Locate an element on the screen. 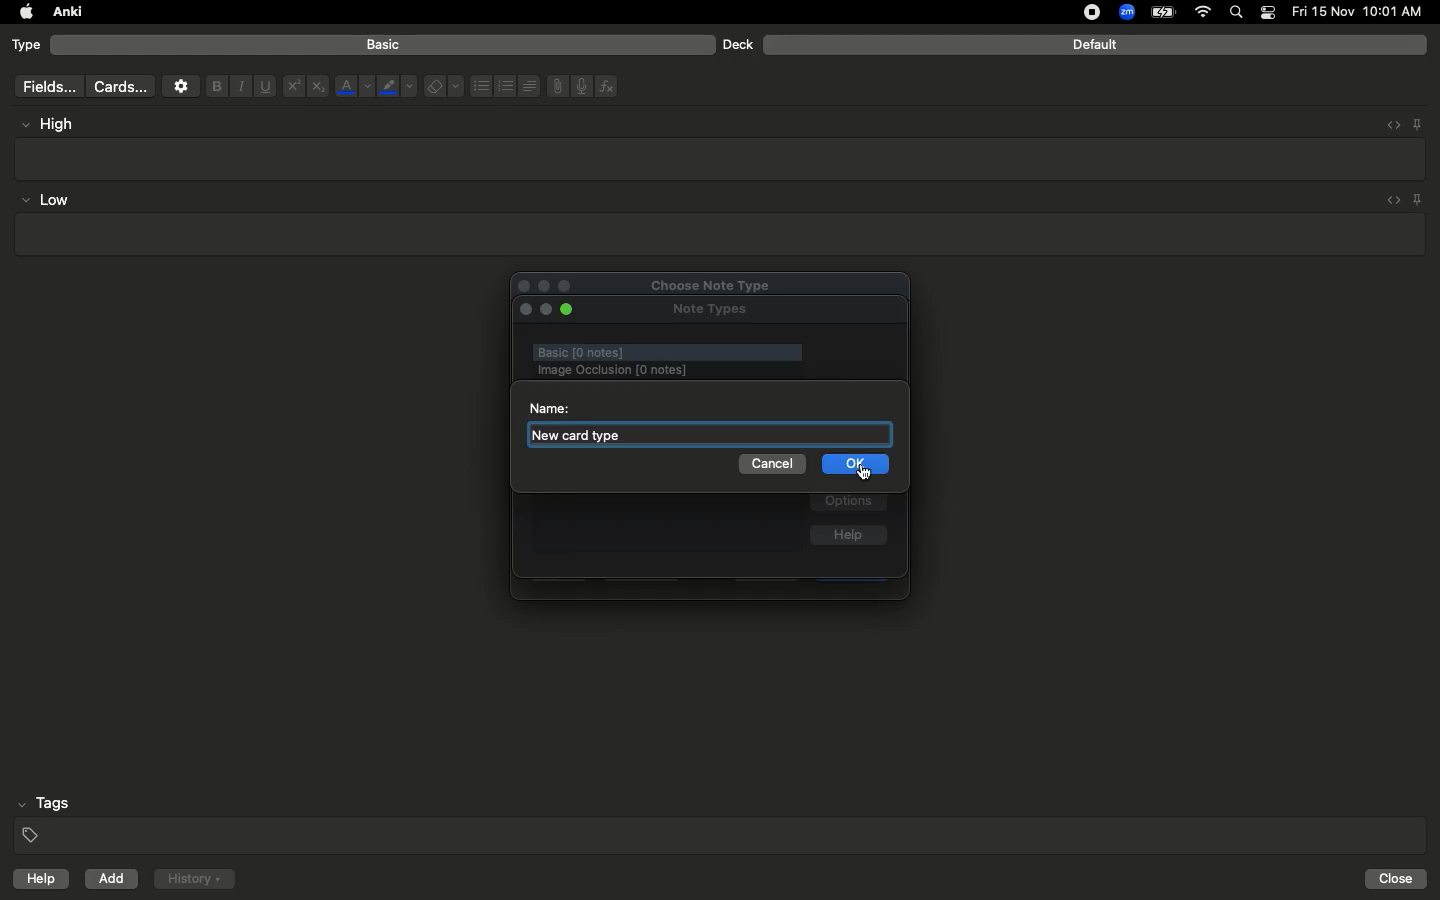  Pin is located at coordinates (1417, 123).